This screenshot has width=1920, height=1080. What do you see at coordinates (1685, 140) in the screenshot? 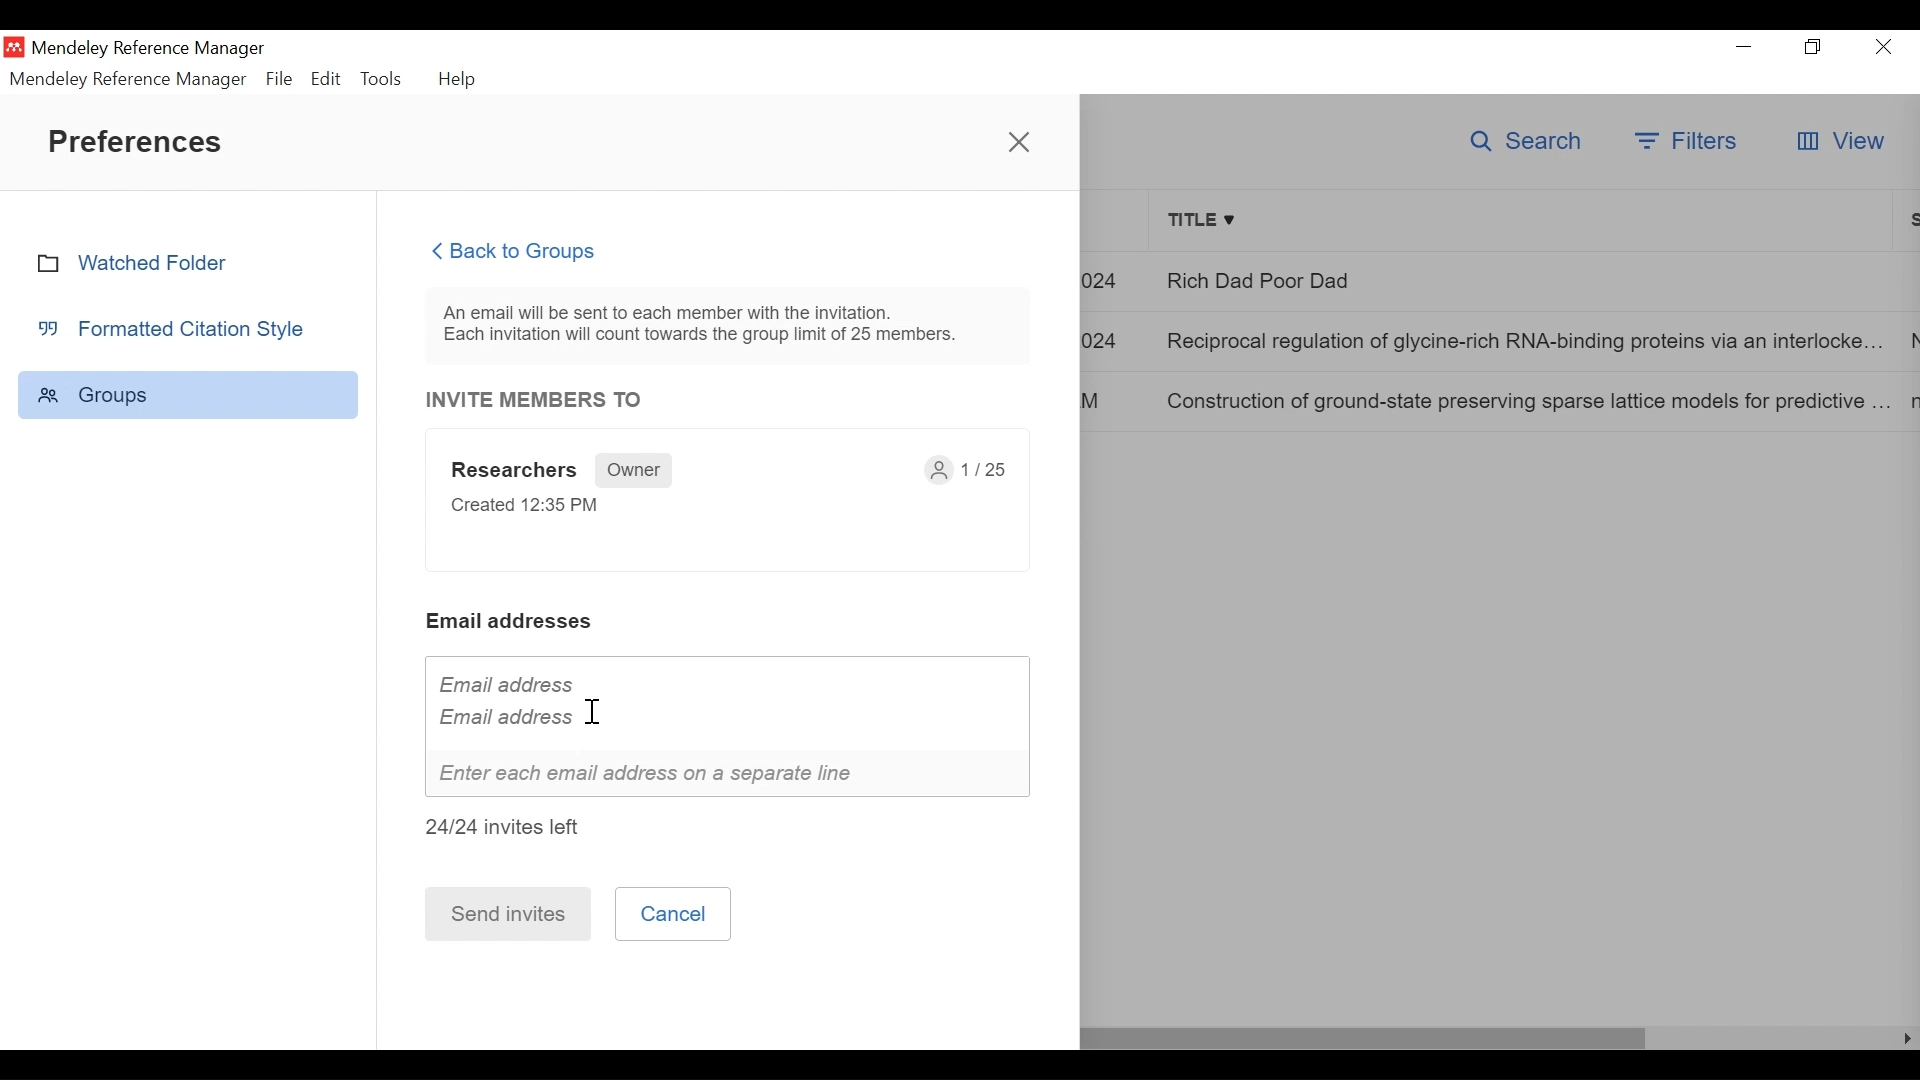
I see `Filters` at bounding box center [1685, 140].